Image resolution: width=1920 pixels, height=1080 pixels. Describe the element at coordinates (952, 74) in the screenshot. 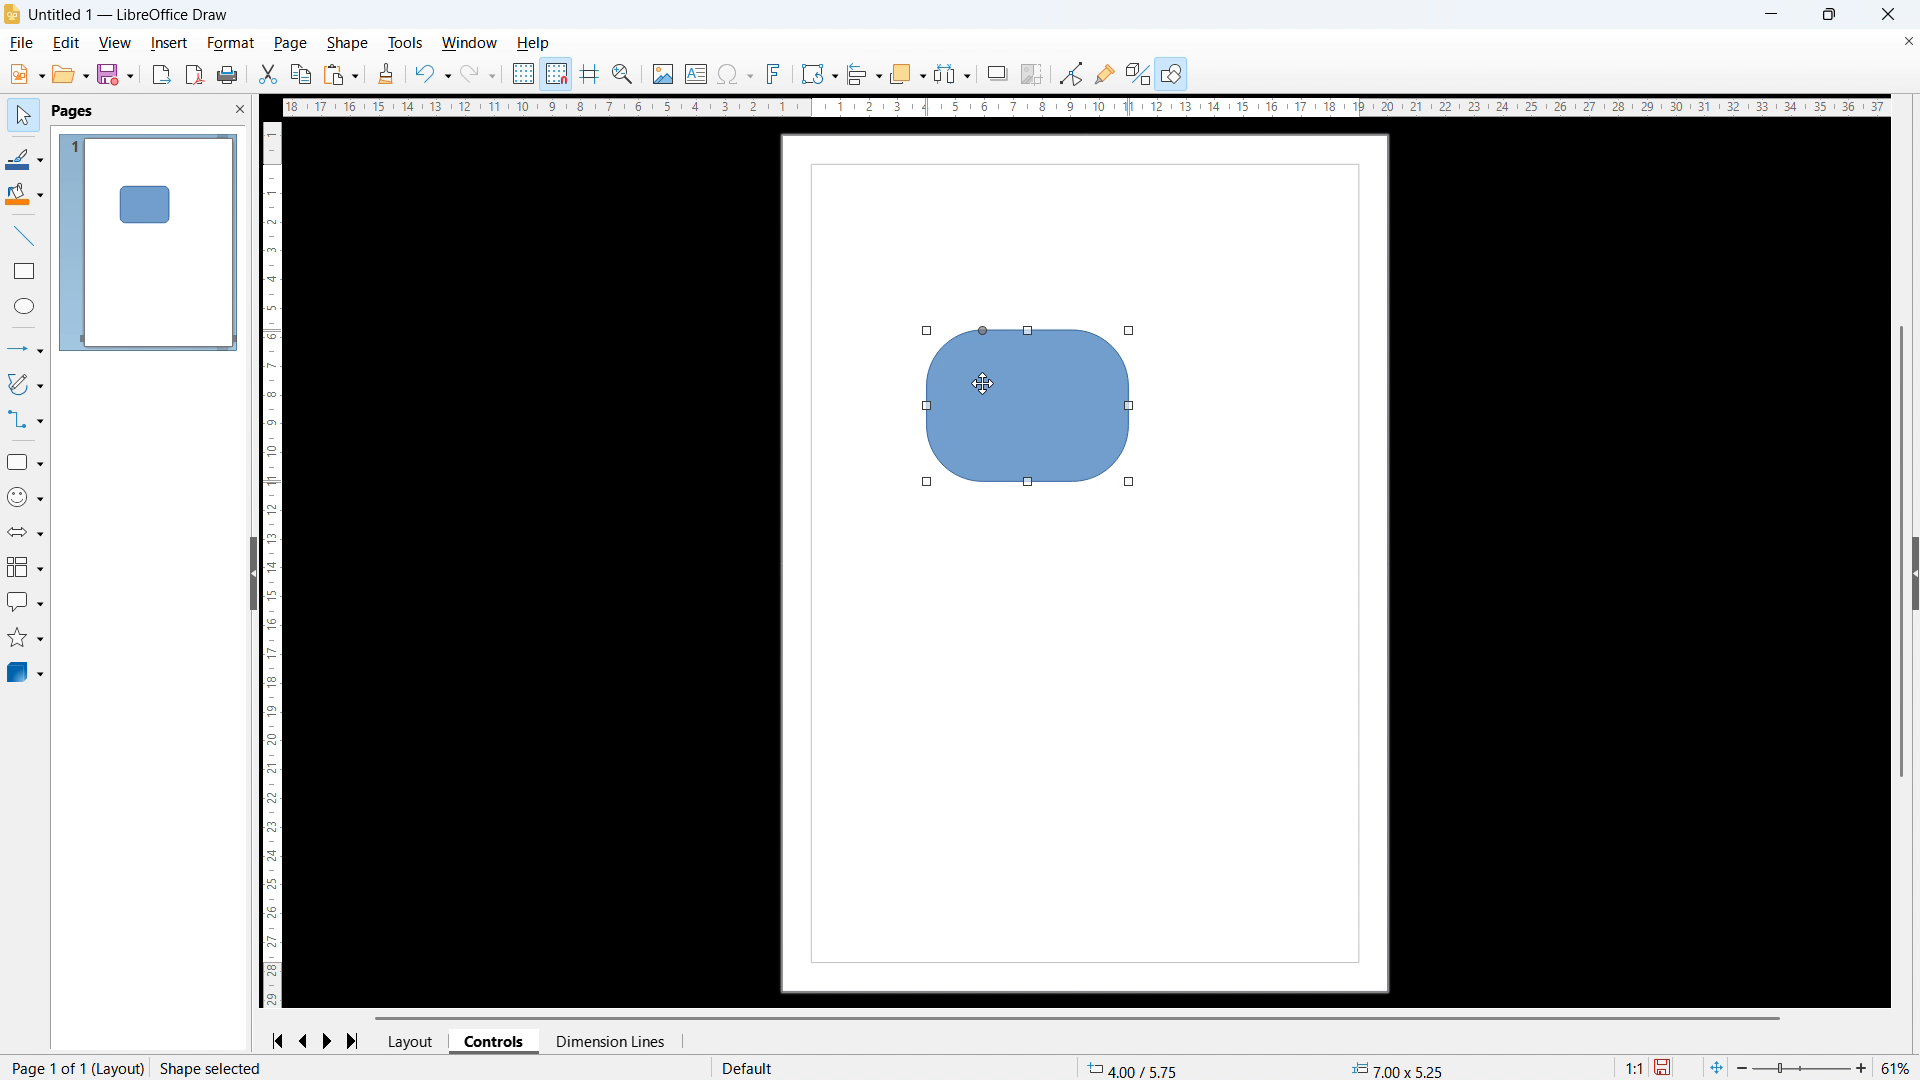

I see `Select at least three objects to distribute ` at that location.